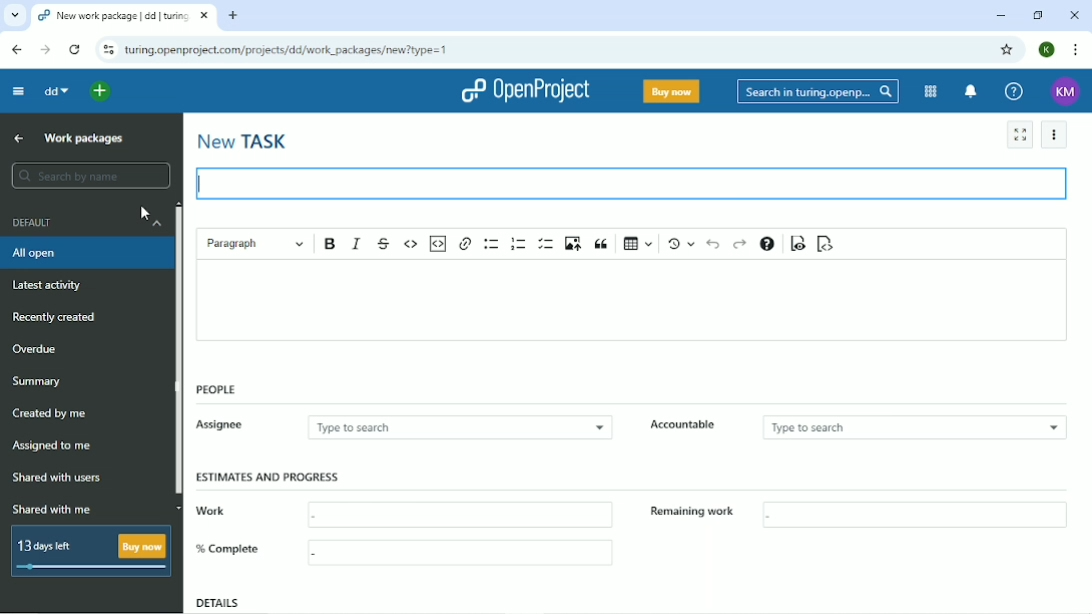 The width and height of the screenshot is (1092, 614). I want to click on Reload this page, so click(76, 50).